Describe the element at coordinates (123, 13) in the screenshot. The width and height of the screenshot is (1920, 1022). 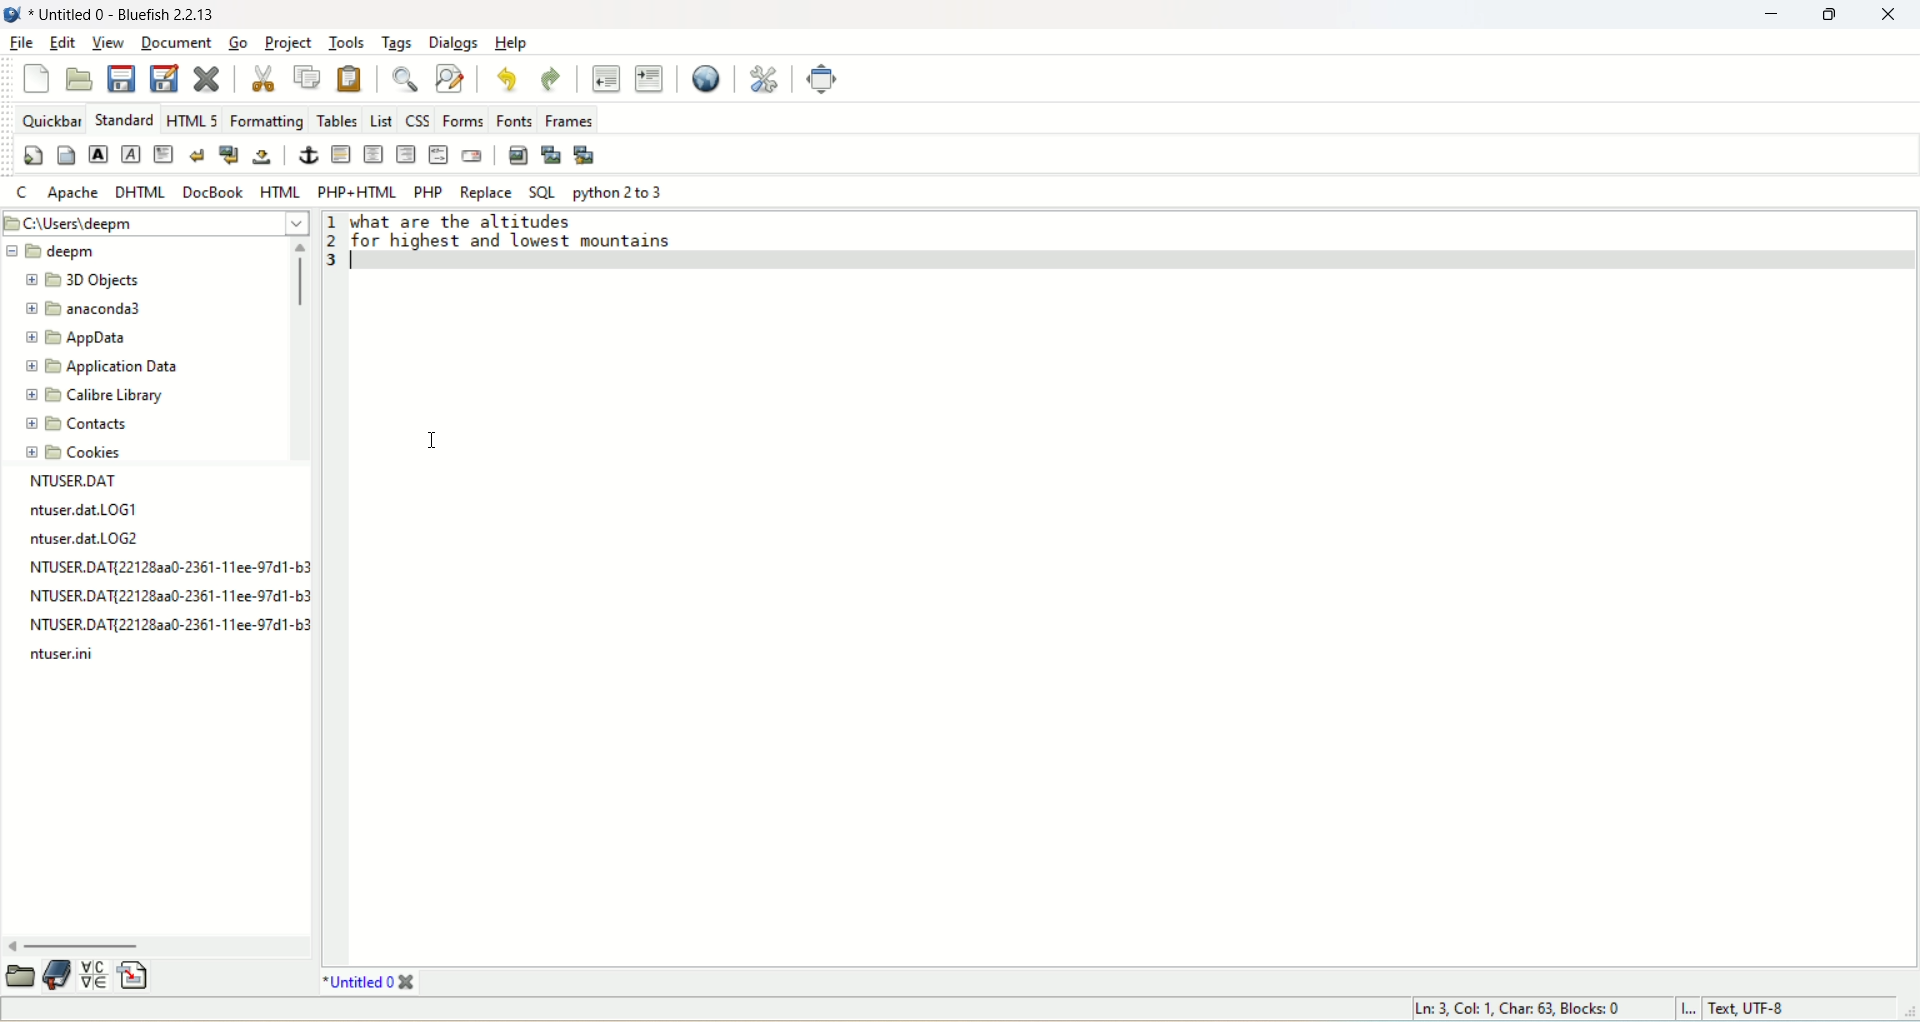
I see `title` at that location.